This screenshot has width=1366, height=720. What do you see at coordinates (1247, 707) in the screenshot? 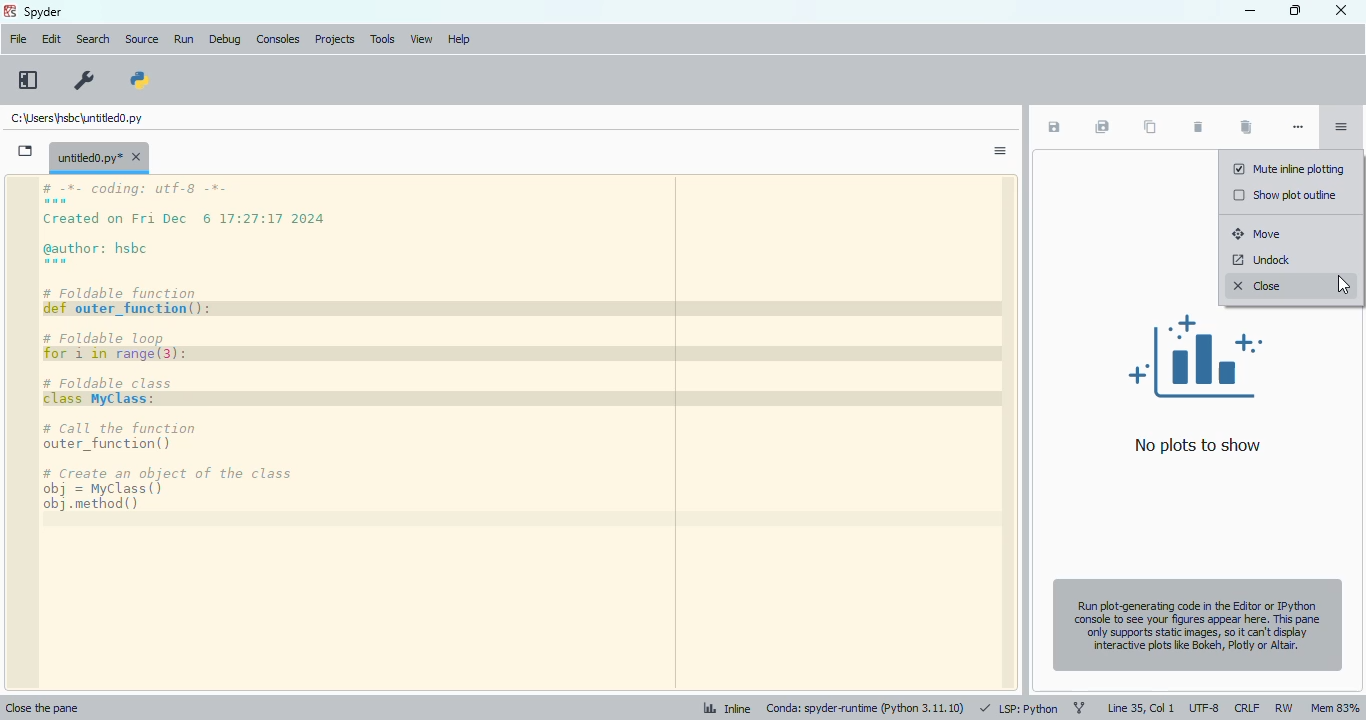
I see `CRLF` at bounding box center [1247, 707].